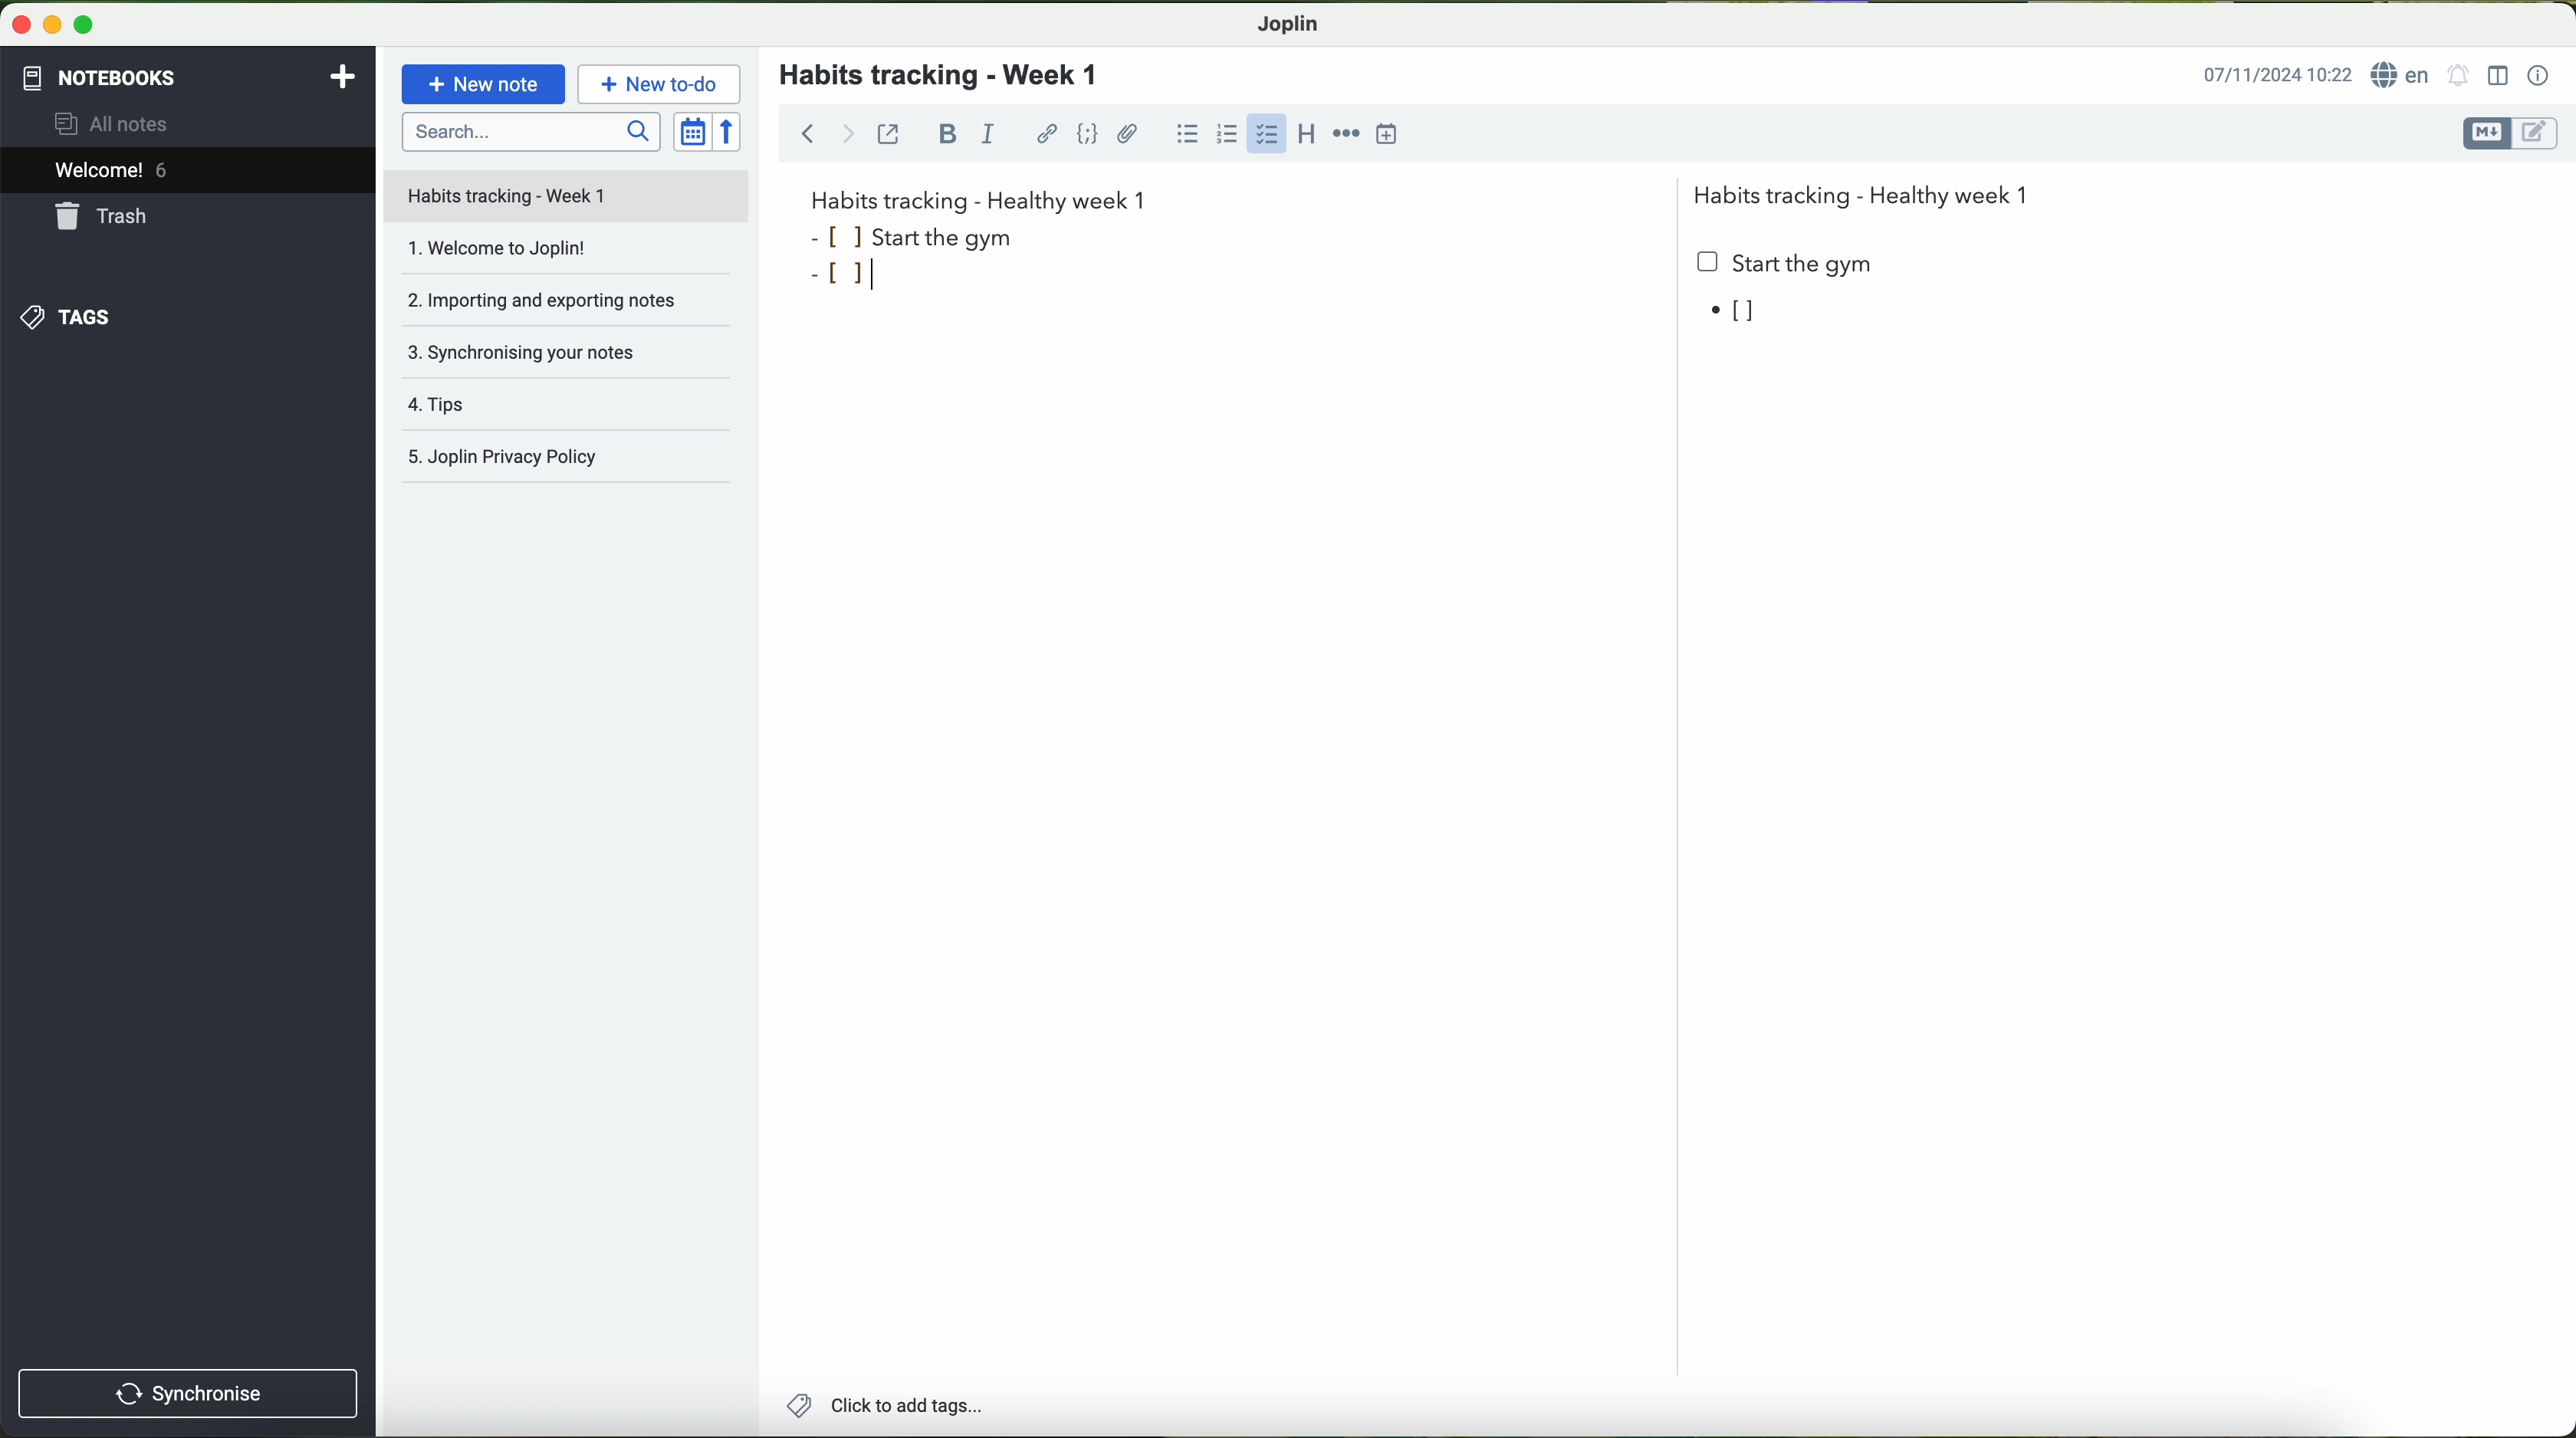 The image size is (2576, 1438). I want to click on Joplin, so click(1286, 25).